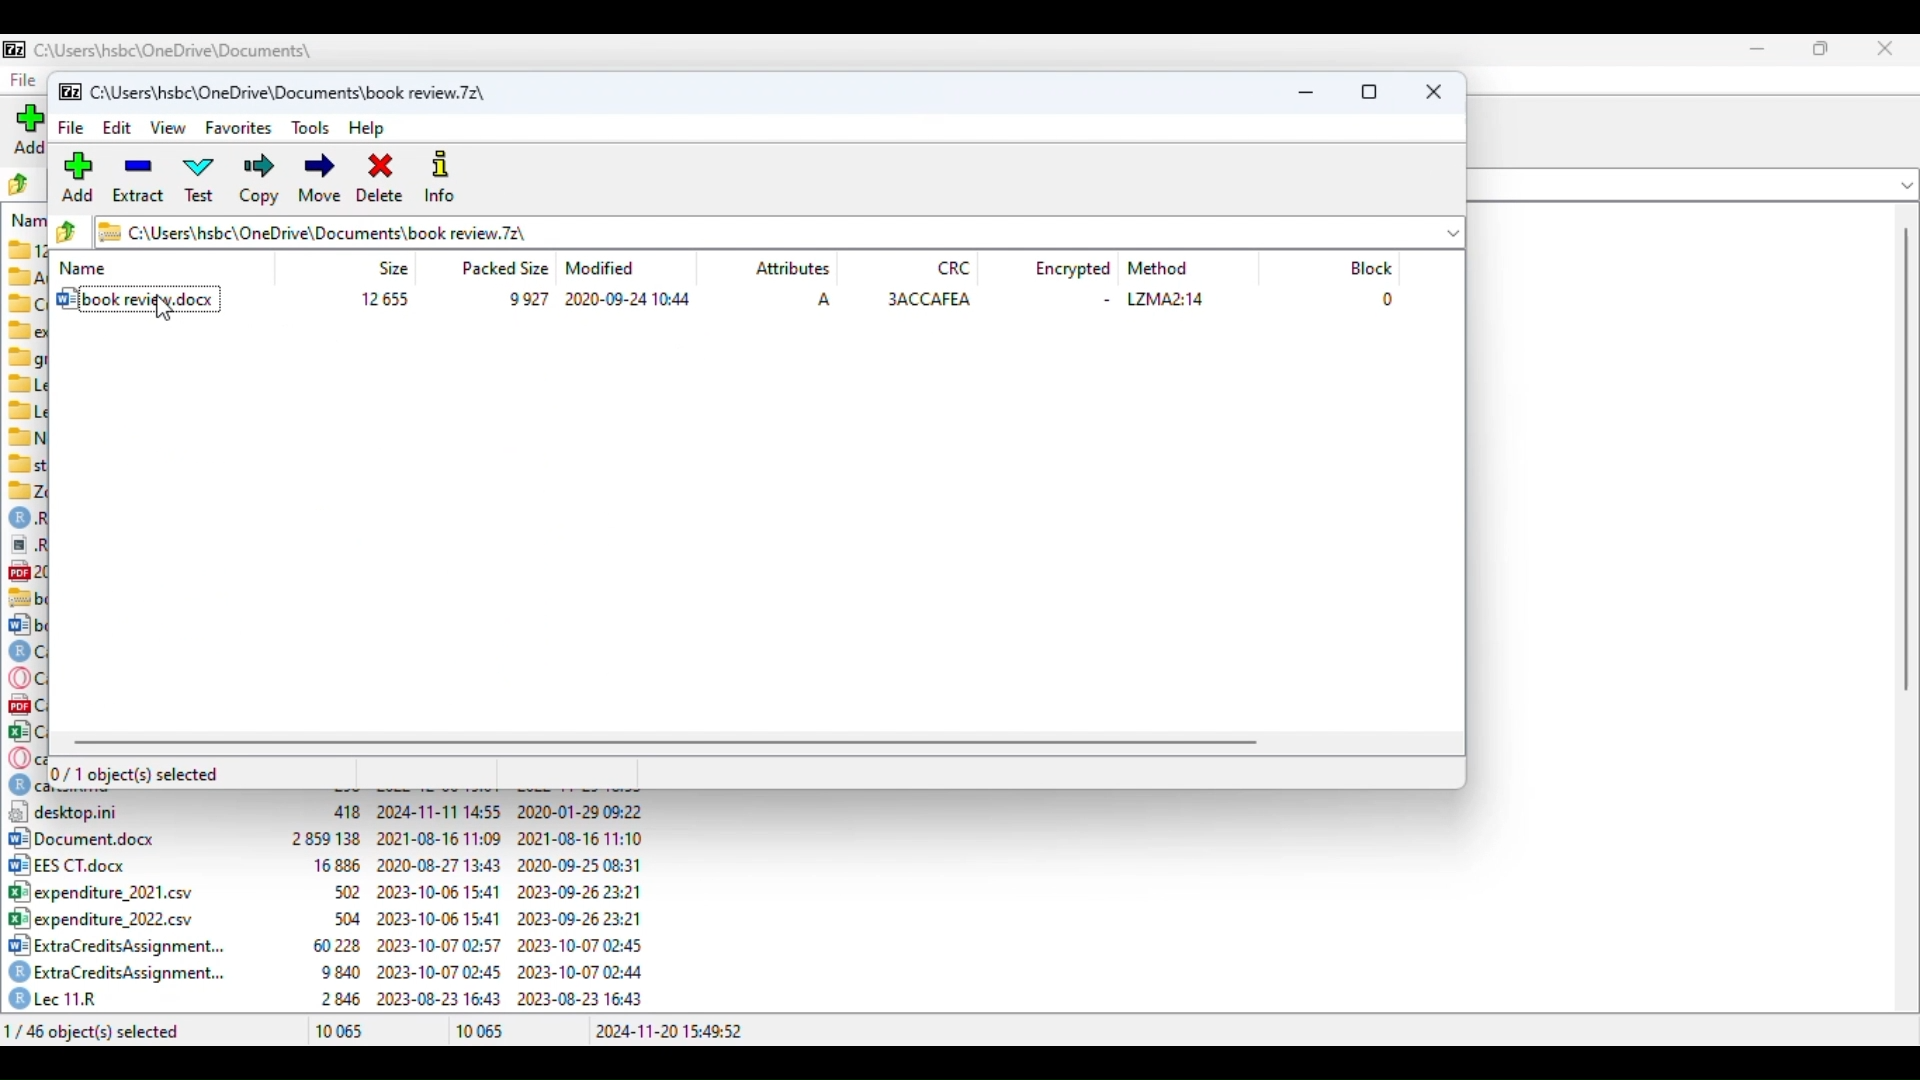  What do you see at coordinates (1432, 92) in the screenshot?
I see `close` at bounding box center [1432, 92].